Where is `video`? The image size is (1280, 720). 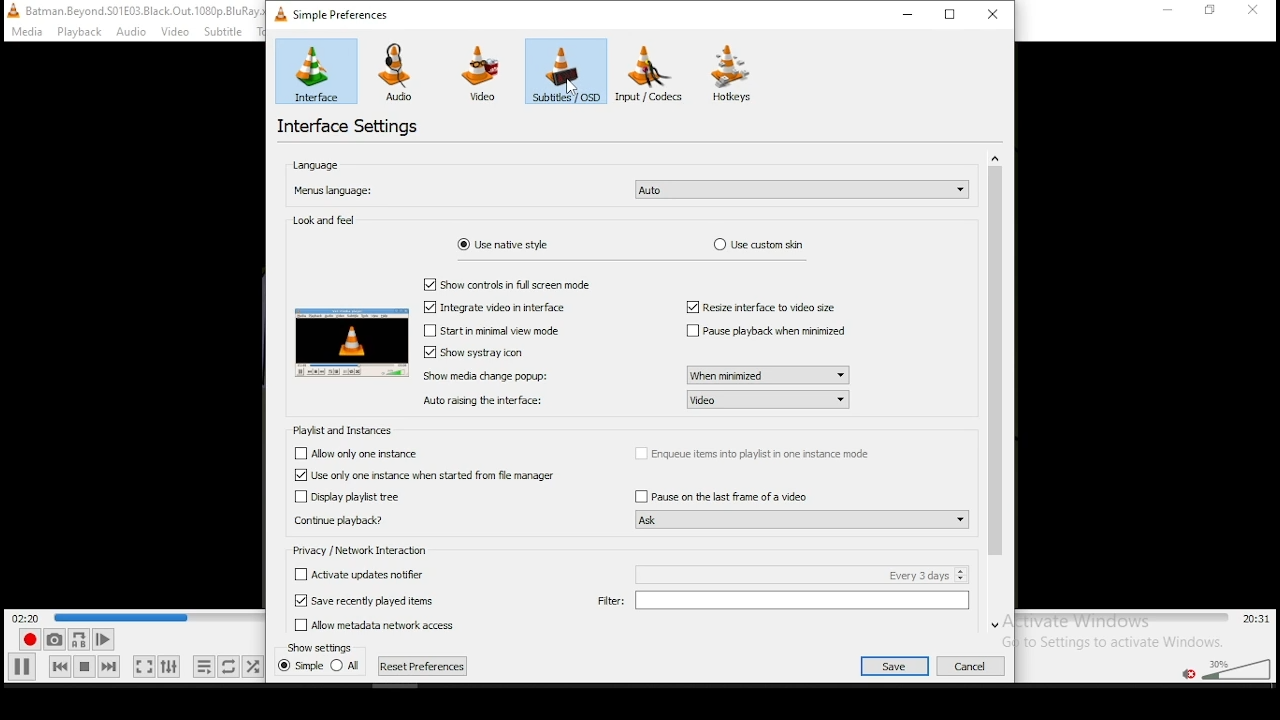
video is located at coordinates (175, 33).